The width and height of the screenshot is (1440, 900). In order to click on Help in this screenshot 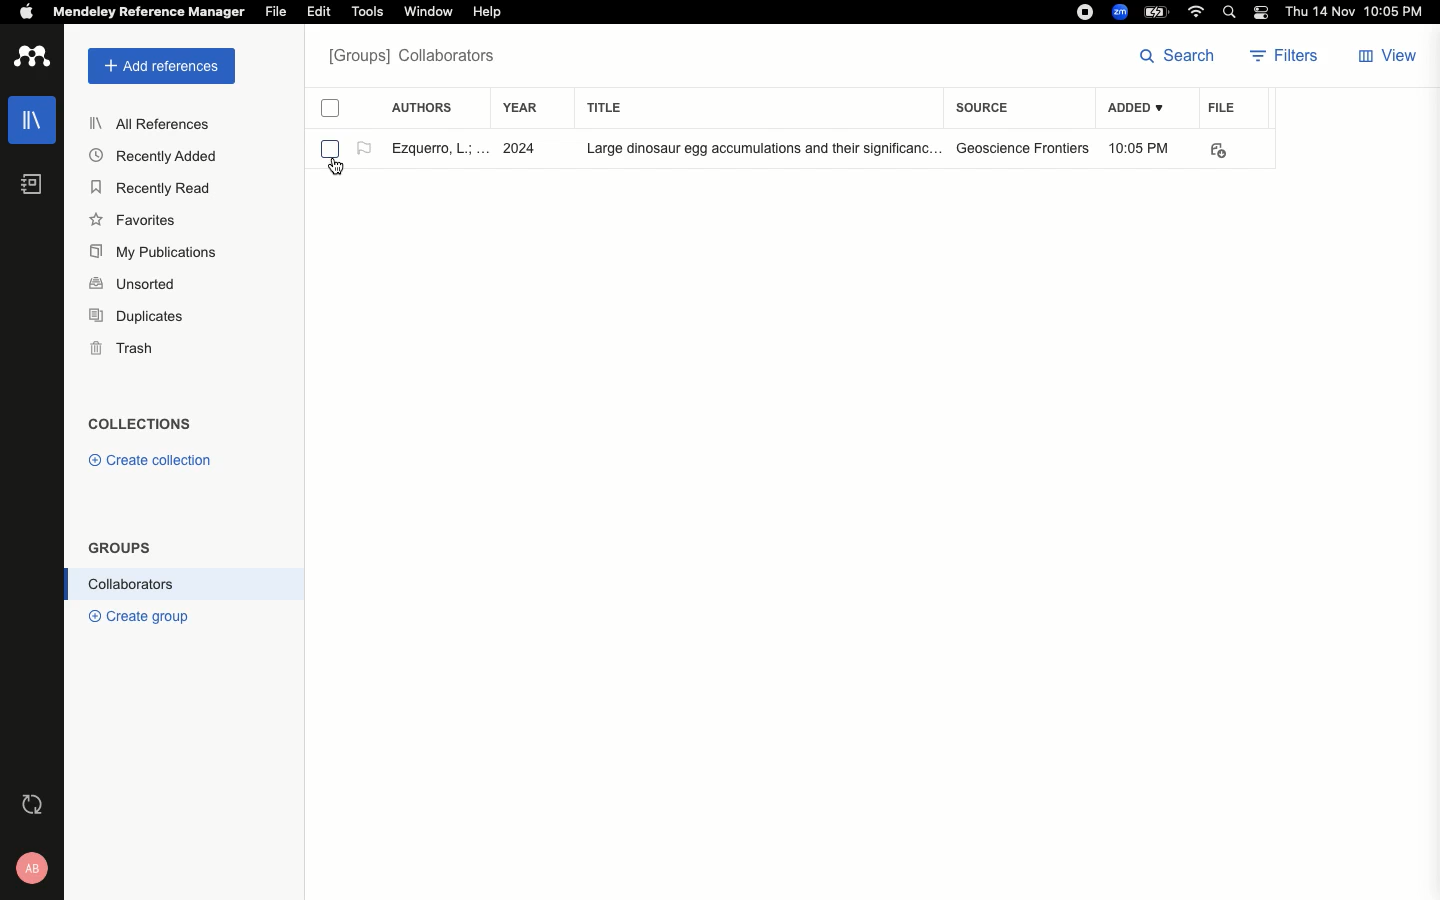, I will do `click(486, 13)`.